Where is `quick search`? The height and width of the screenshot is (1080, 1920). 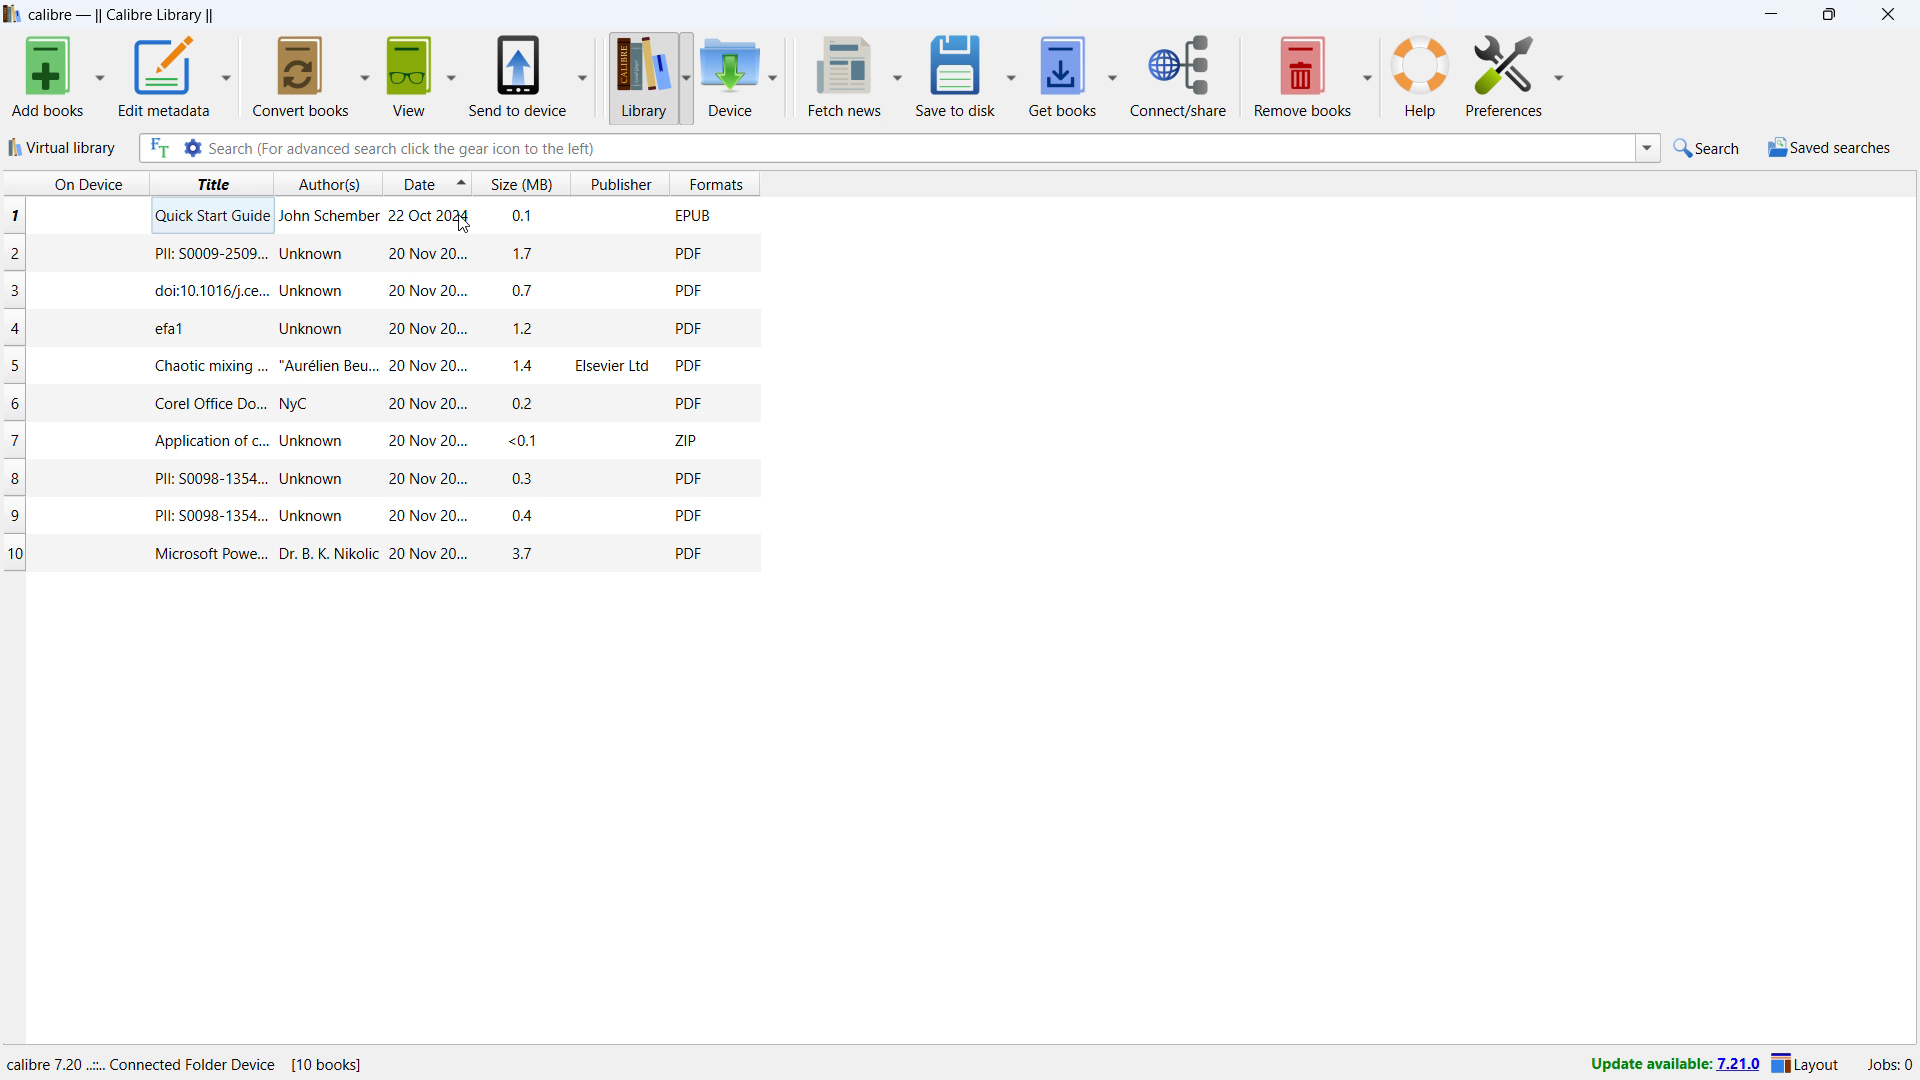 quick search is located at coordinates (1708, 148).